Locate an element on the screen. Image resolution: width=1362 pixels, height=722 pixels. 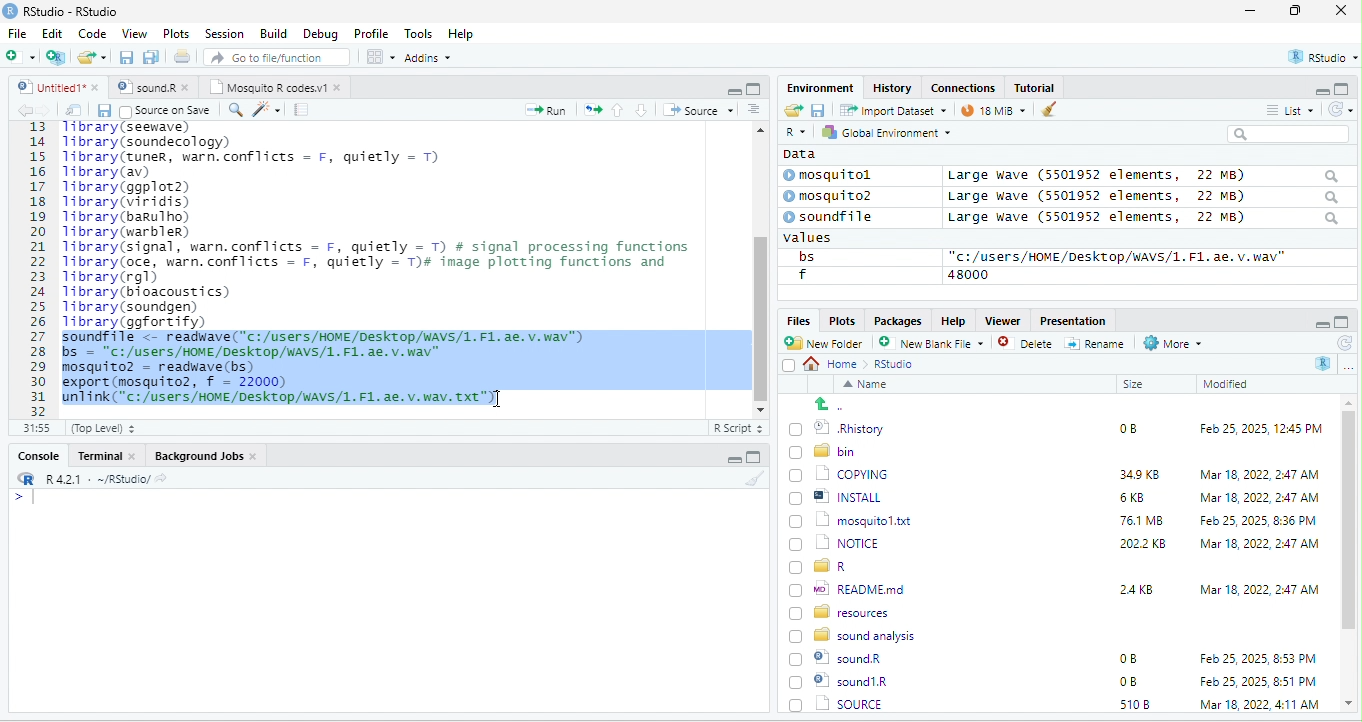
’ New blank File is located at coordinates (937, 346).